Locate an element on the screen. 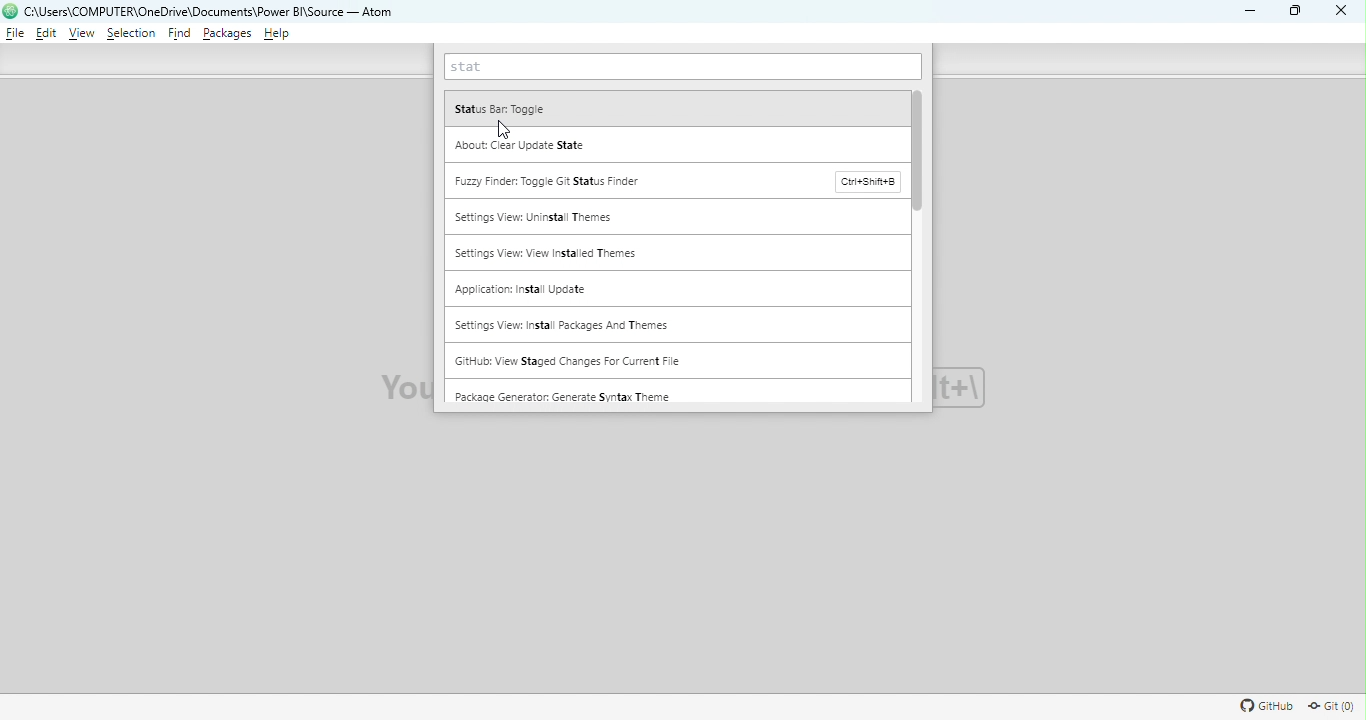 This screenshot has height=720, width=1366. Vertical scroll bar is located at coordinates (923, 245).